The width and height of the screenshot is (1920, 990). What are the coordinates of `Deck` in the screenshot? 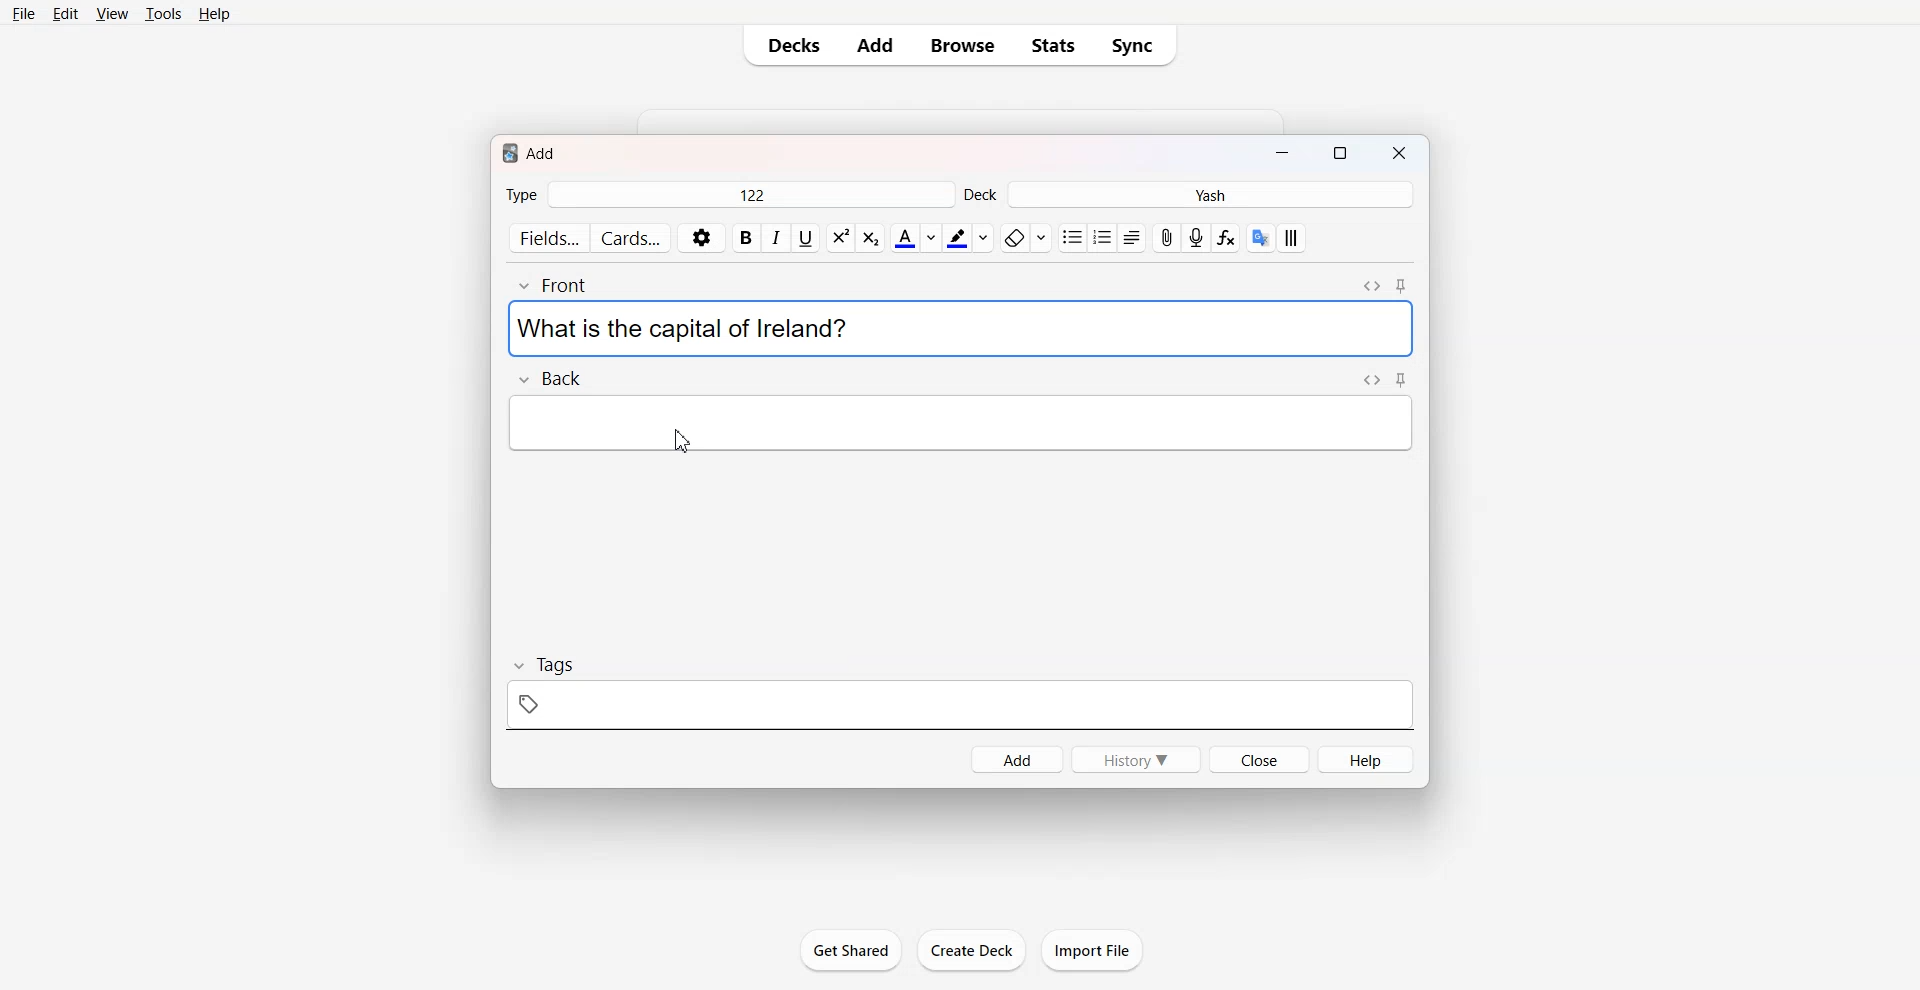 It's located at (1189, 195).